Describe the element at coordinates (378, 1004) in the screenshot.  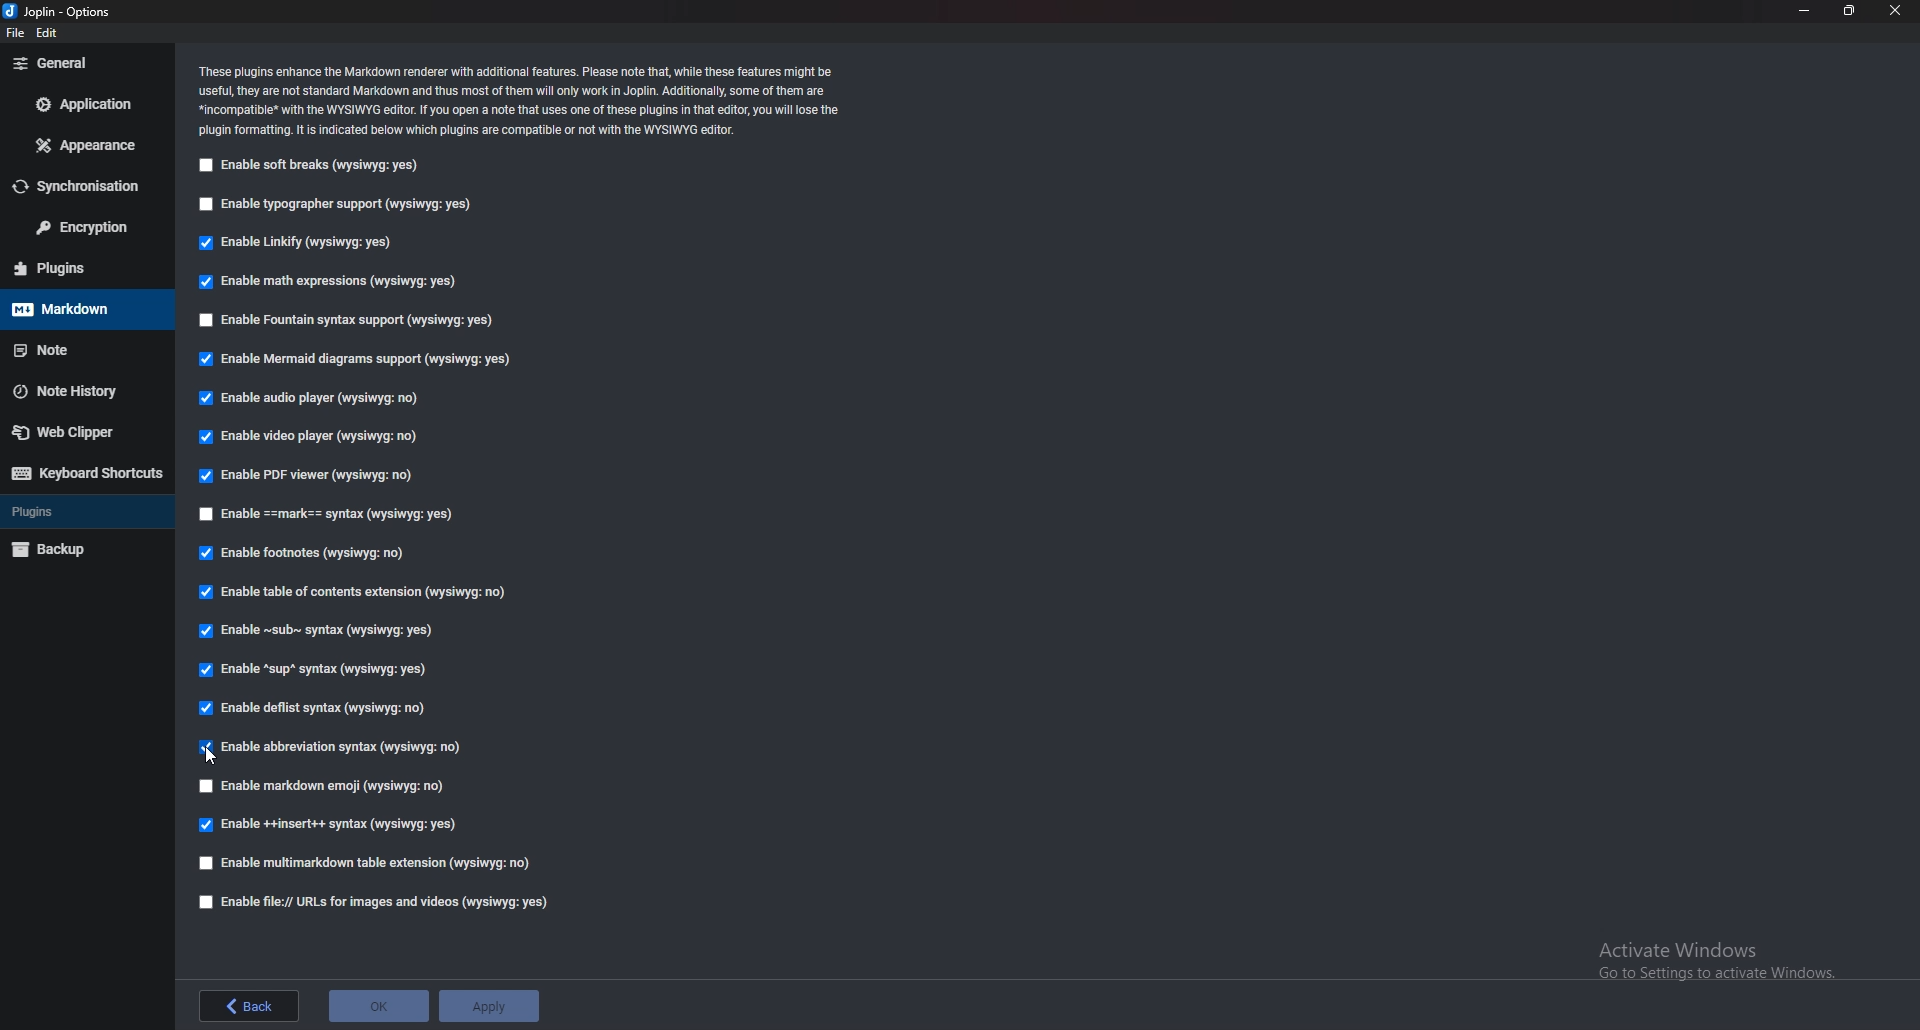
I see `ok` at that location.